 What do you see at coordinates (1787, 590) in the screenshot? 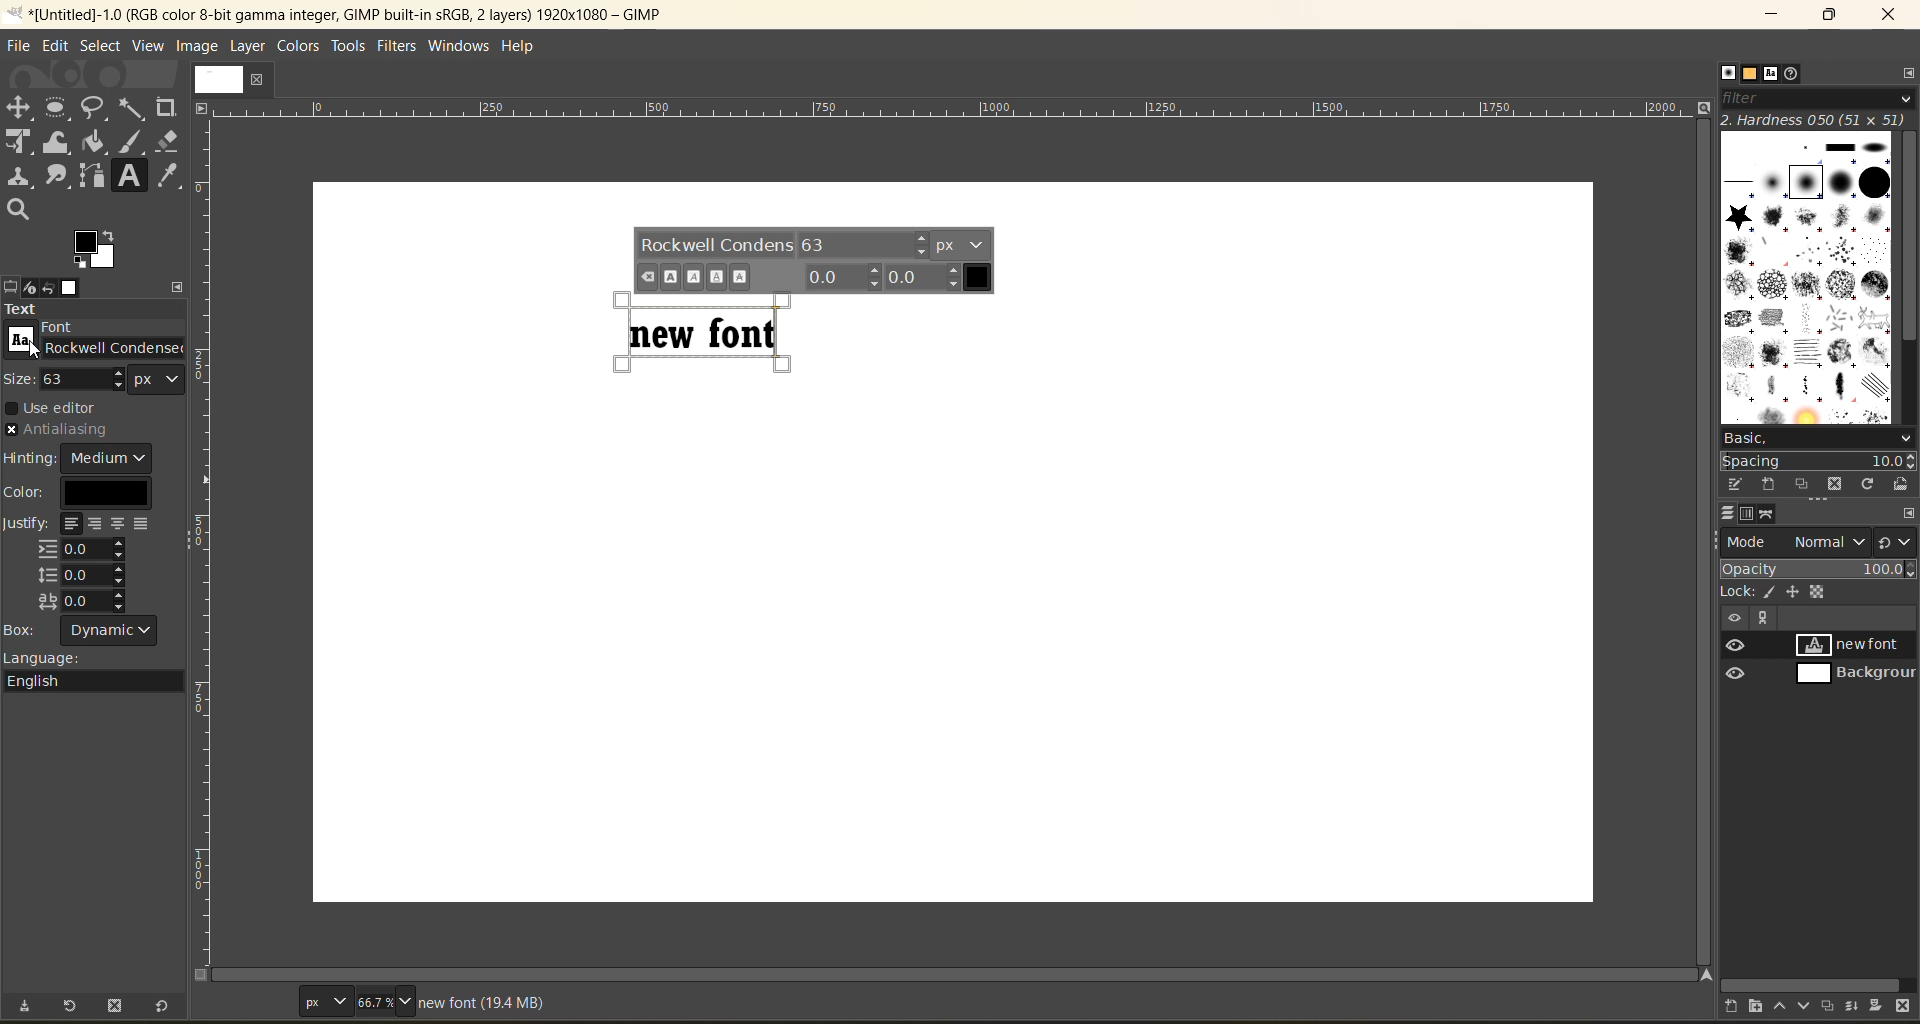
I see `lock alpha, position, pixel` at bounding box center [1787, 590].